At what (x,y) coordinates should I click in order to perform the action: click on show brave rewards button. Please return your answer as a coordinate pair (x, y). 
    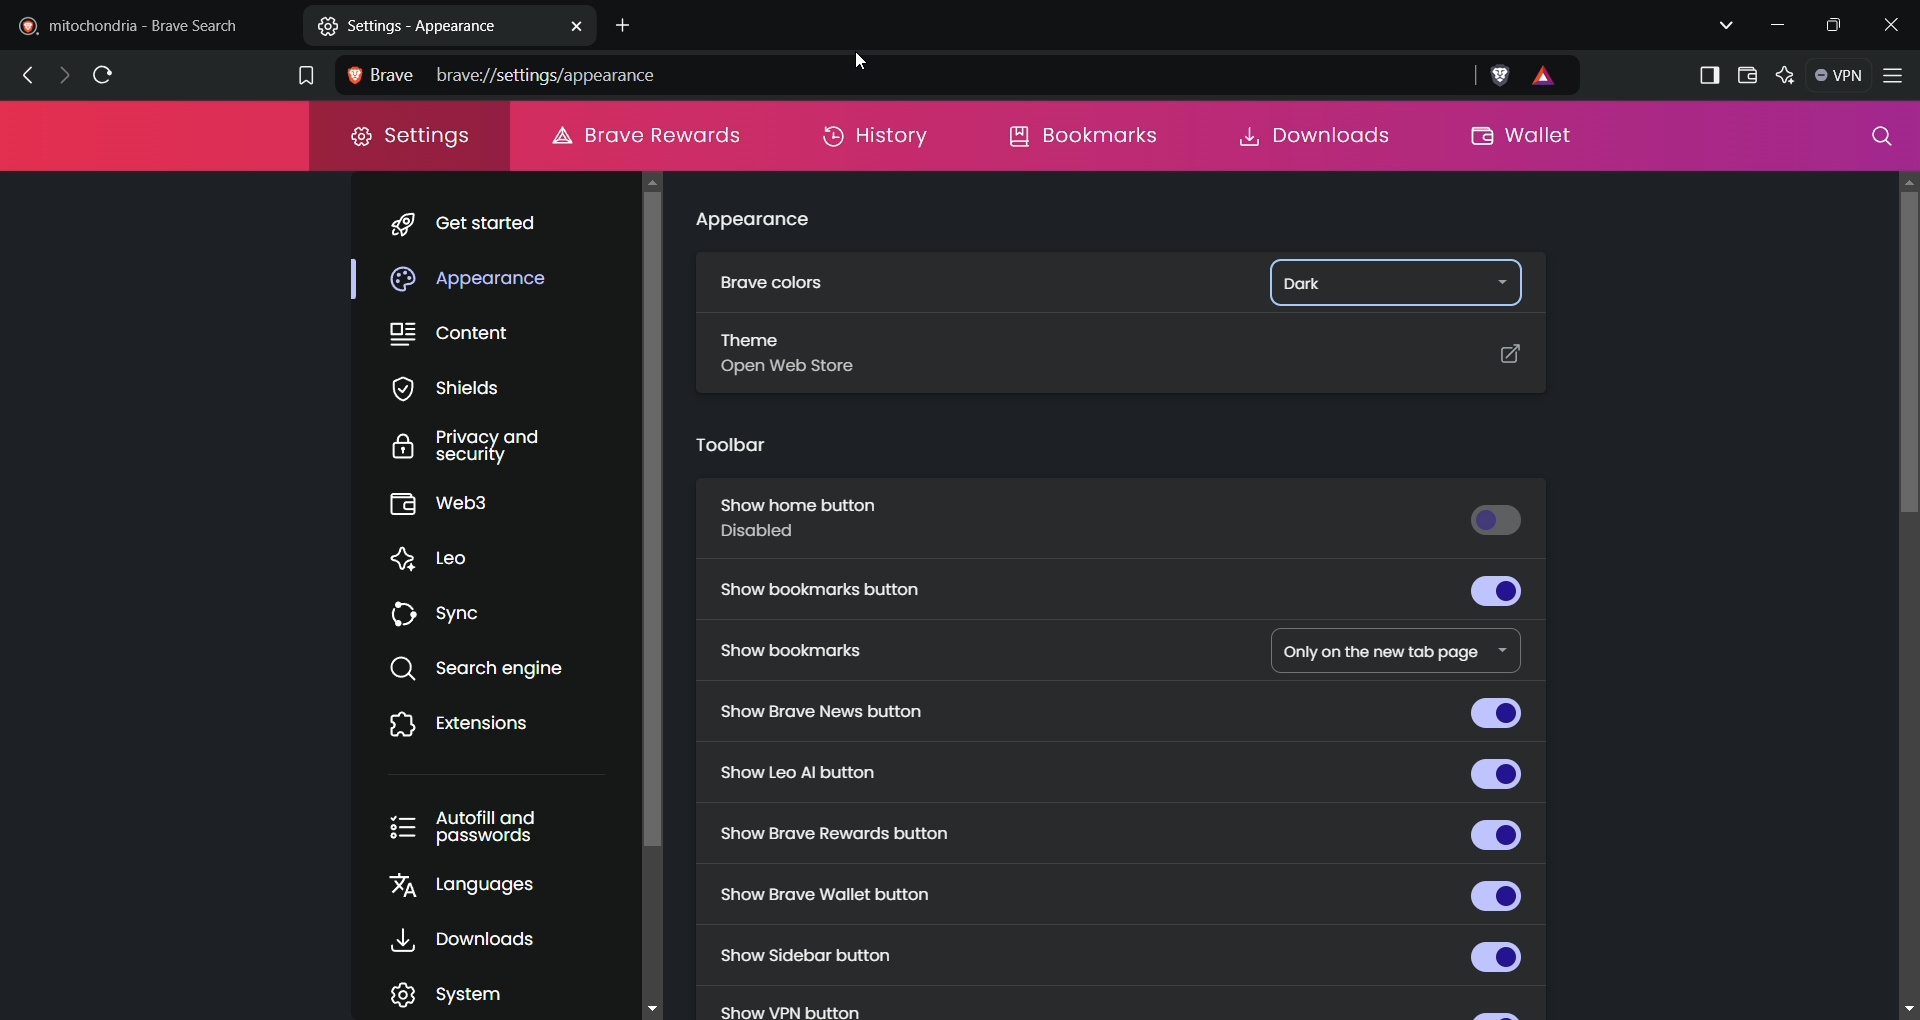
    Looking at the image, I should click on (1117, 833).